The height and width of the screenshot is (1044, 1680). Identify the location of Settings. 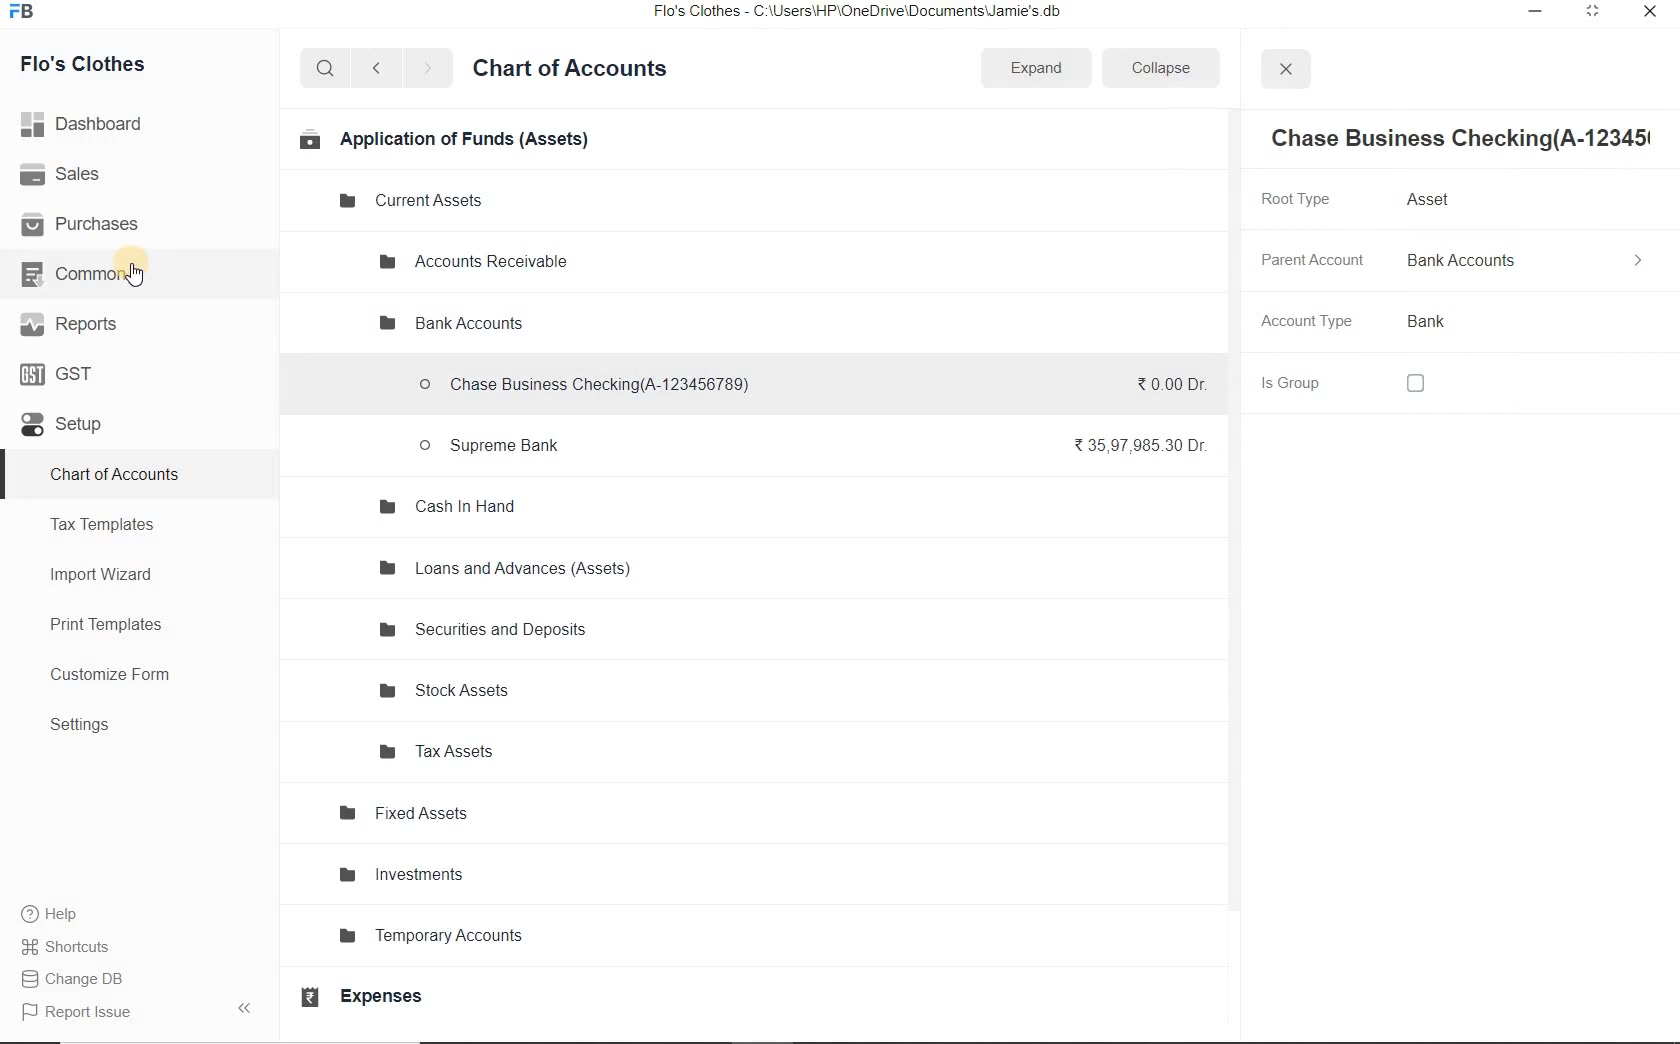
(136, 727).